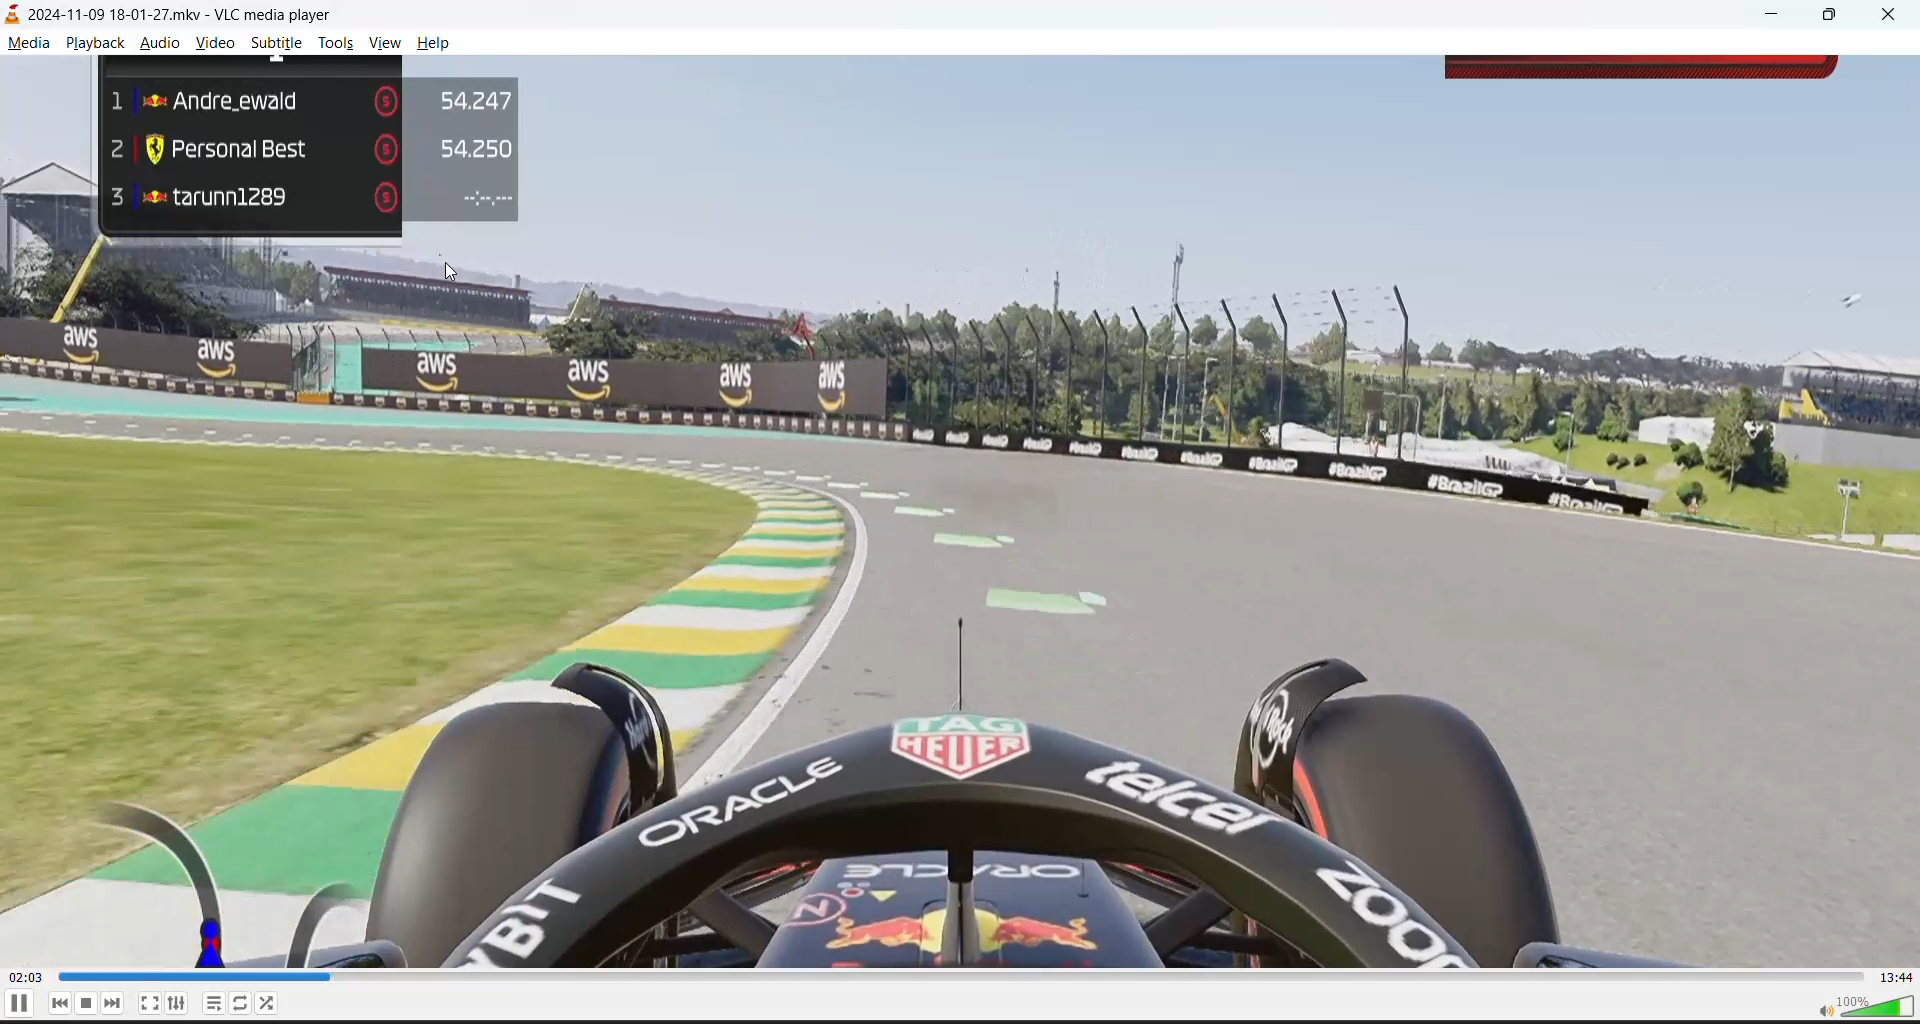  Describe the element at coordinates (157, 43) in the screenshot. I see `audio` at that location.